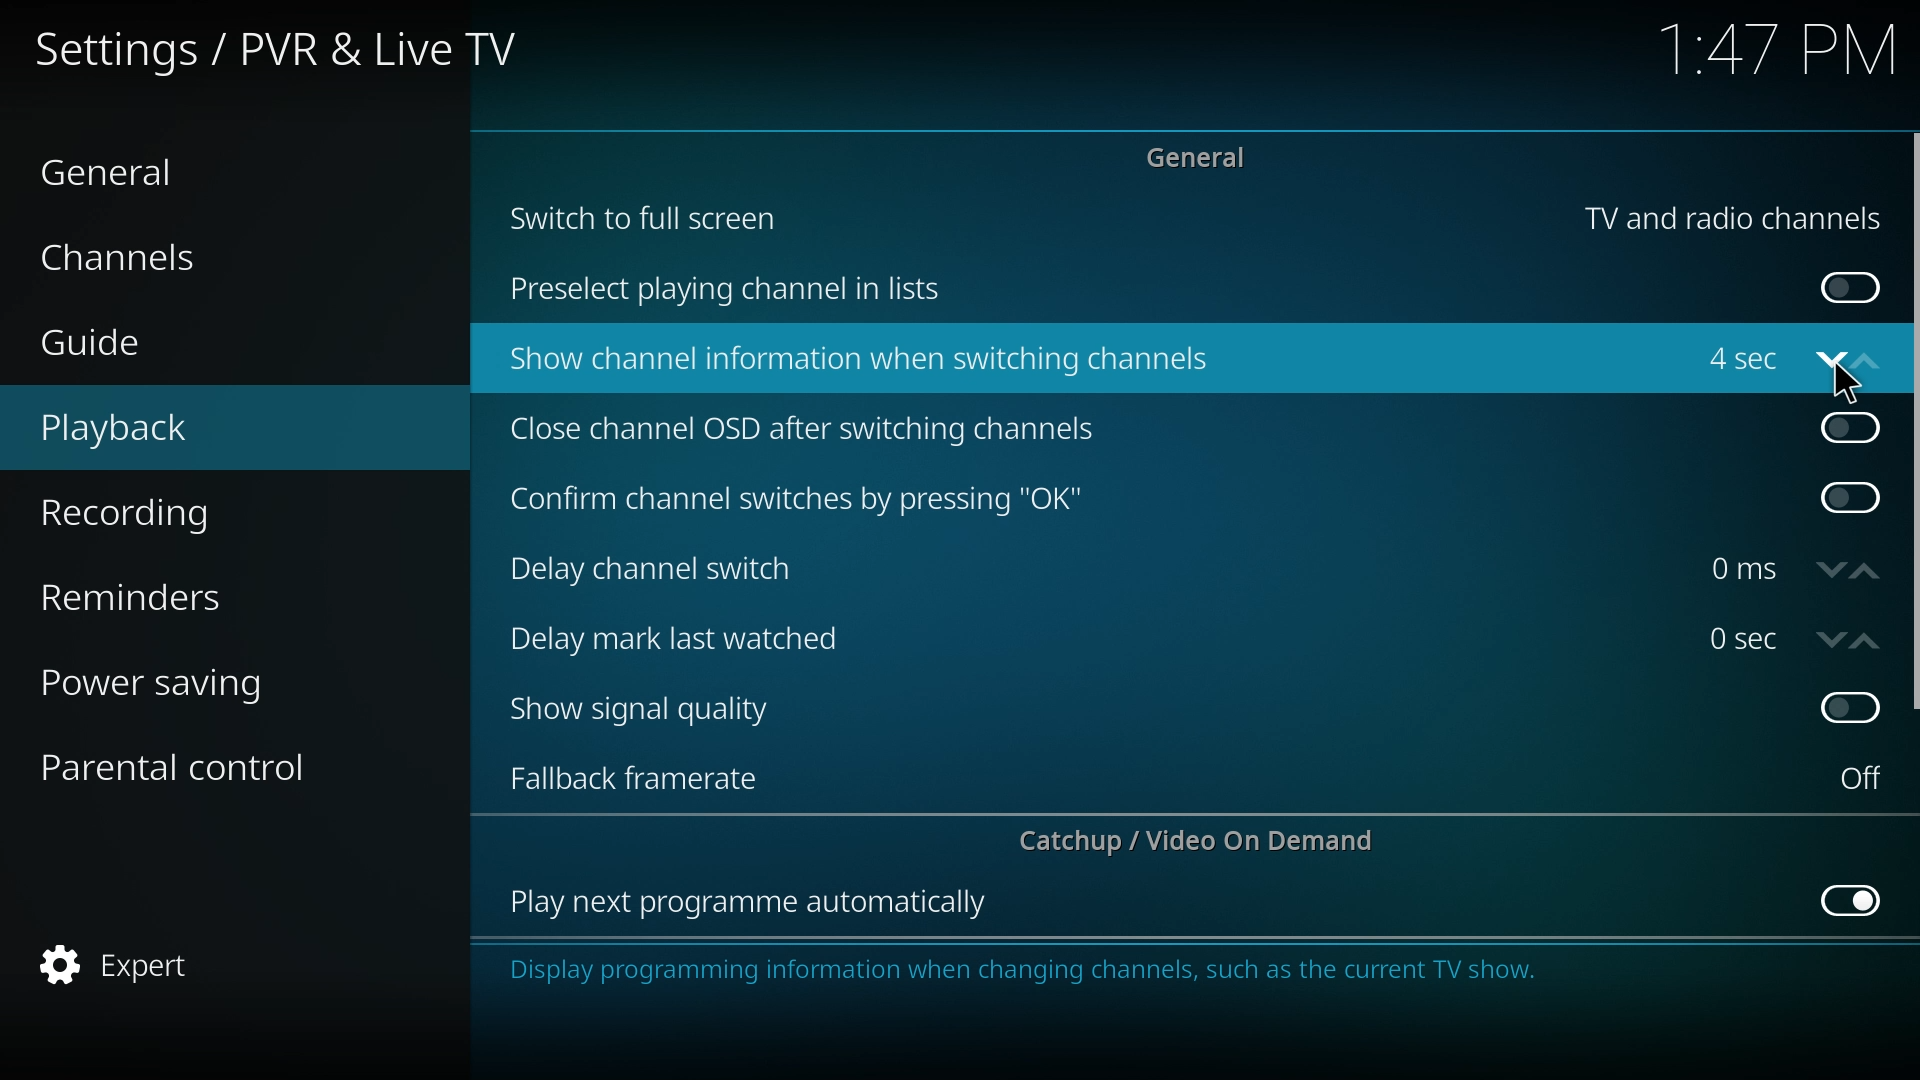  Describe the element at coordinates (654, 710) in the screenshot. I see `show signal quality` at that location.